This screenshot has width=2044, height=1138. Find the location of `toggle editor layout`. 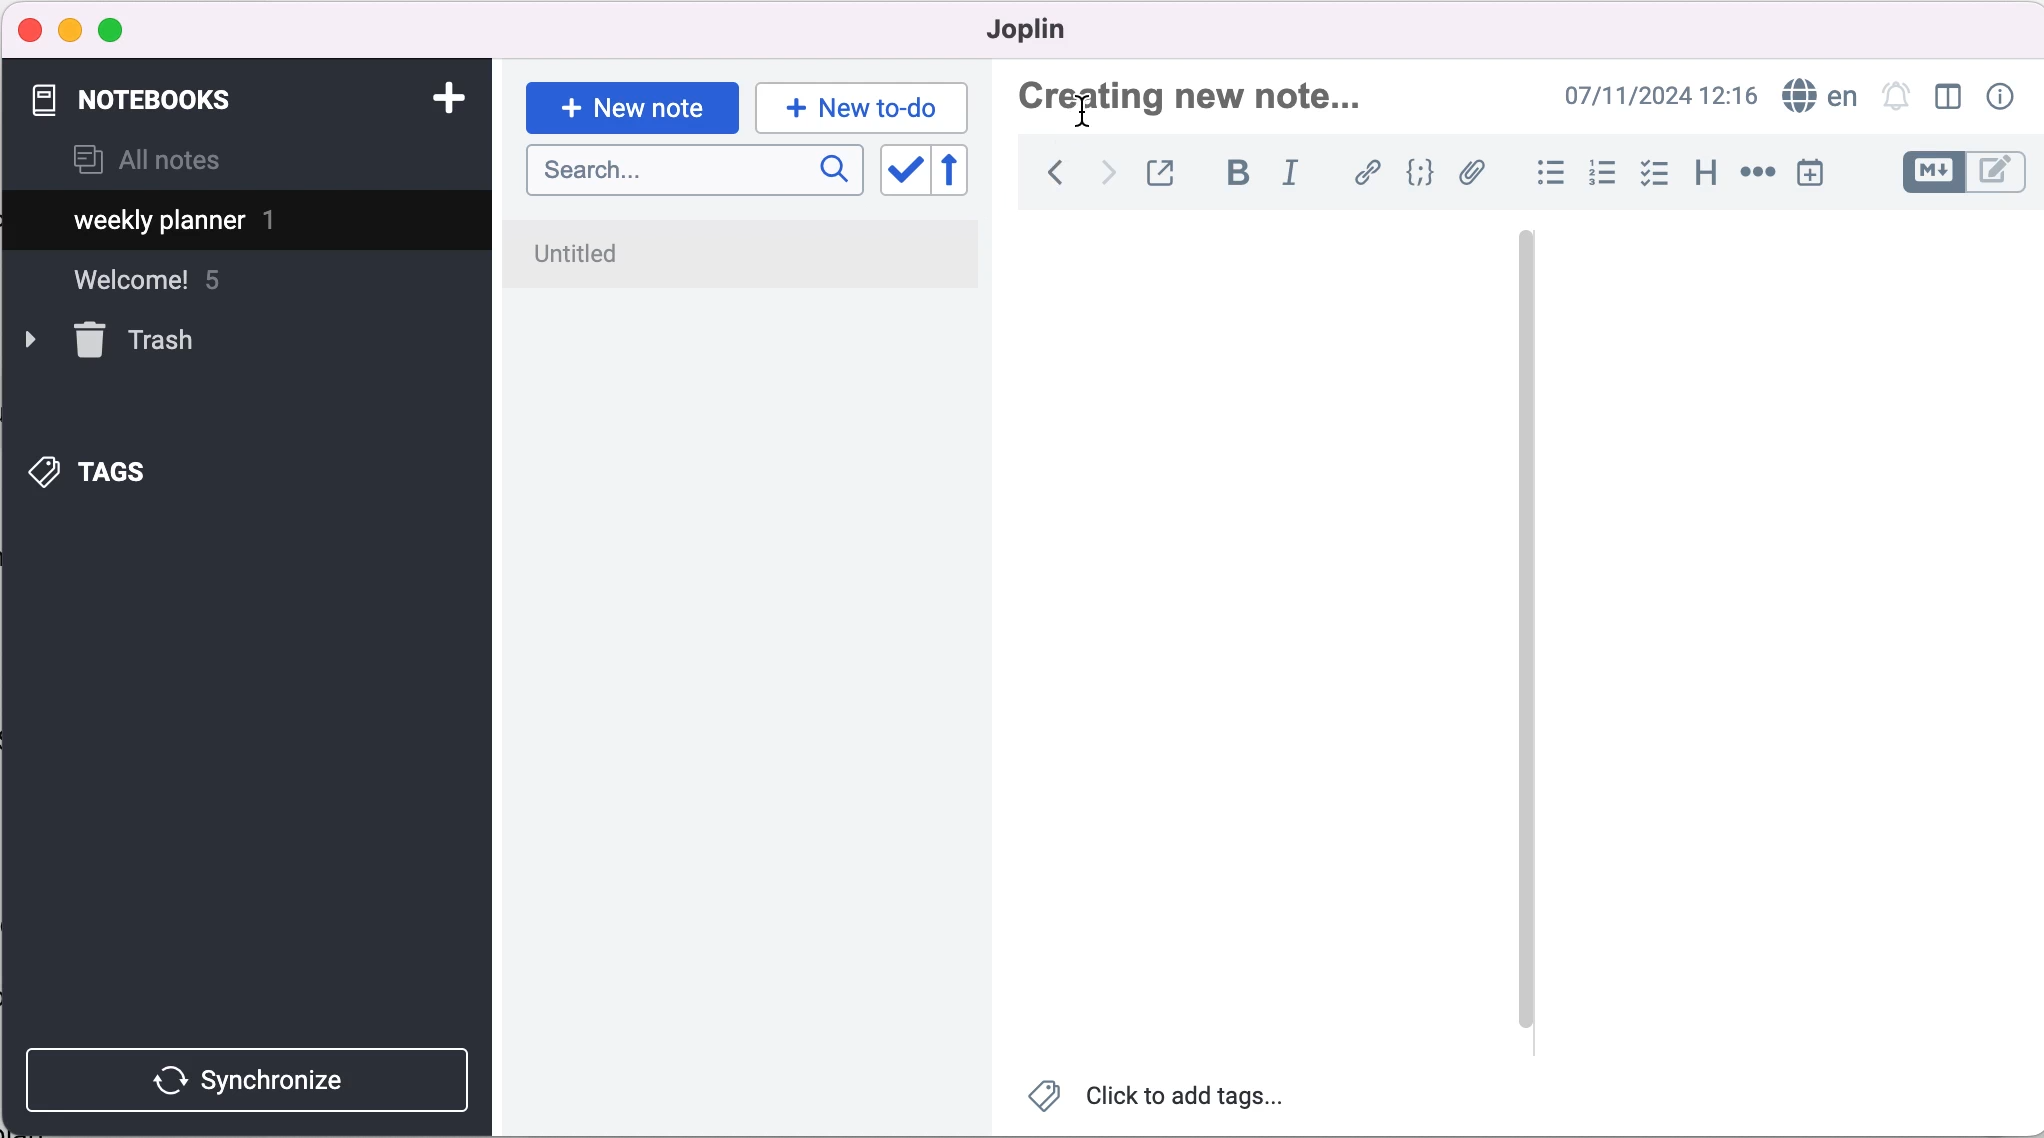

toggle editor layout is located at coordinates (1953, 99).